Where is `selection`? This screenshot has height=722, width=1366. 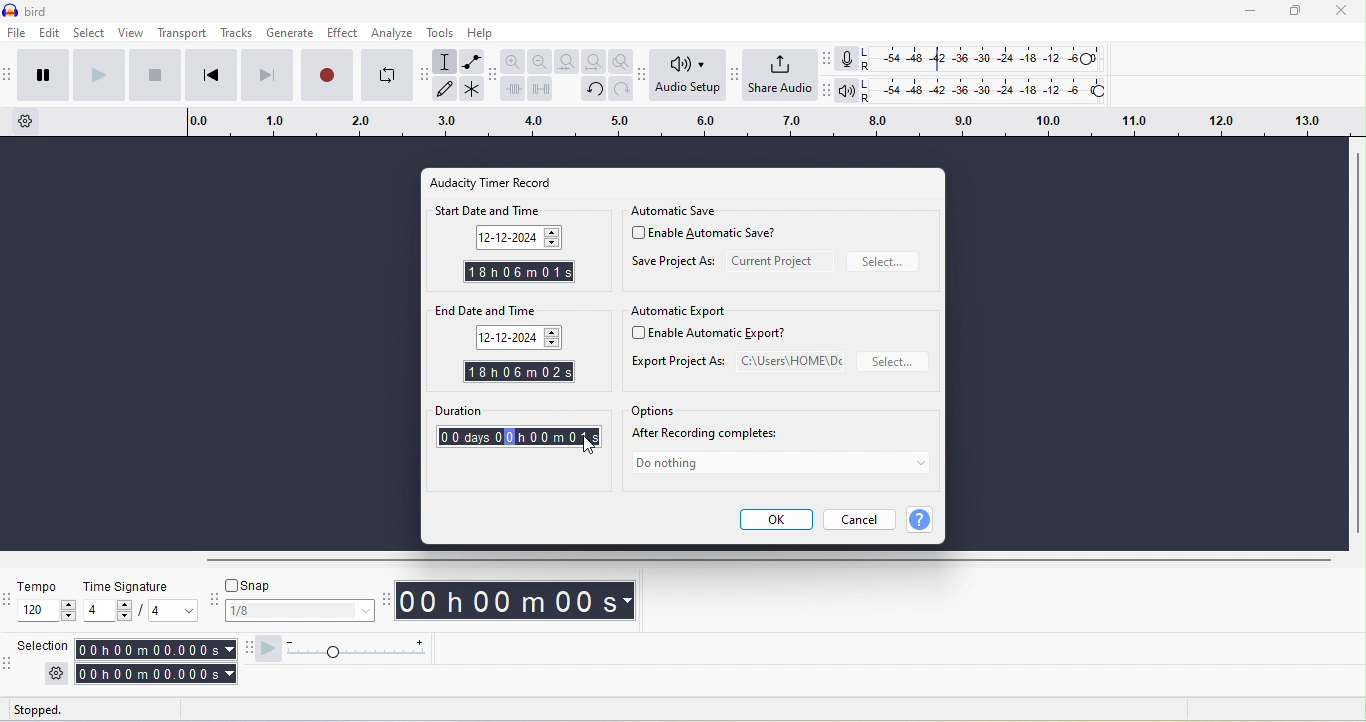 selection is located at coordinates (153, 661).